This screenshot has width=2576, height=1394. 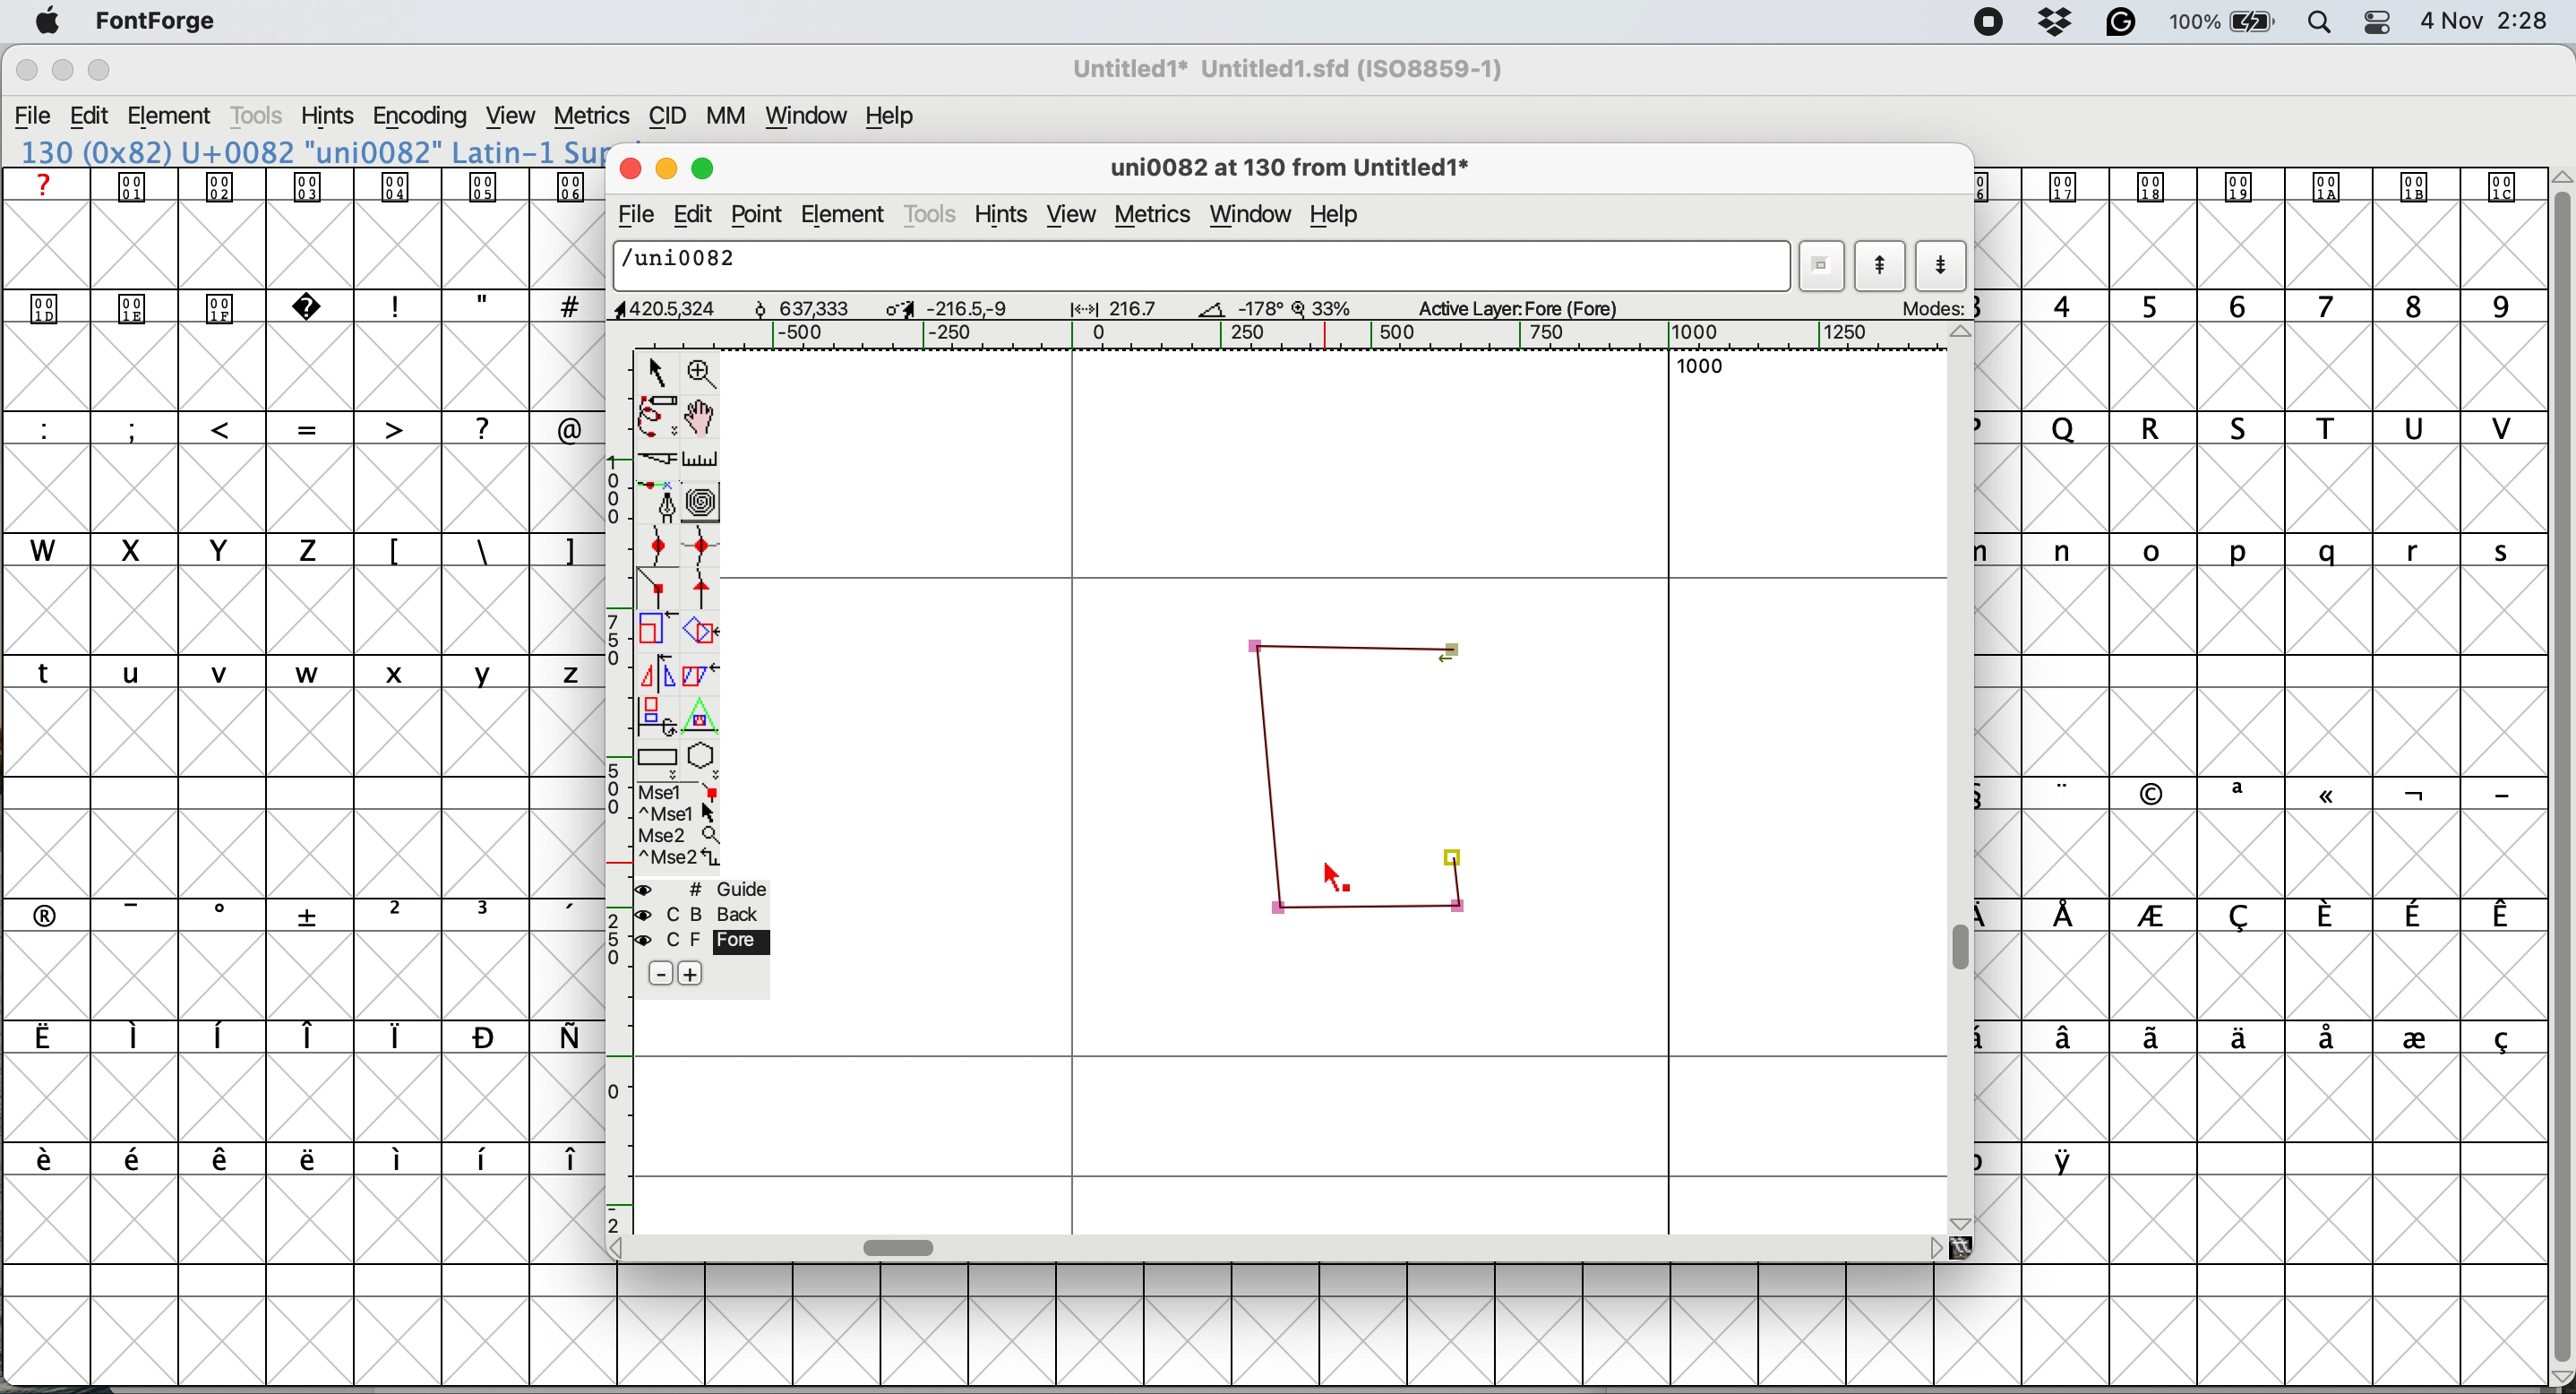 I want to click on scroll button, so click(x=1963, y=335).